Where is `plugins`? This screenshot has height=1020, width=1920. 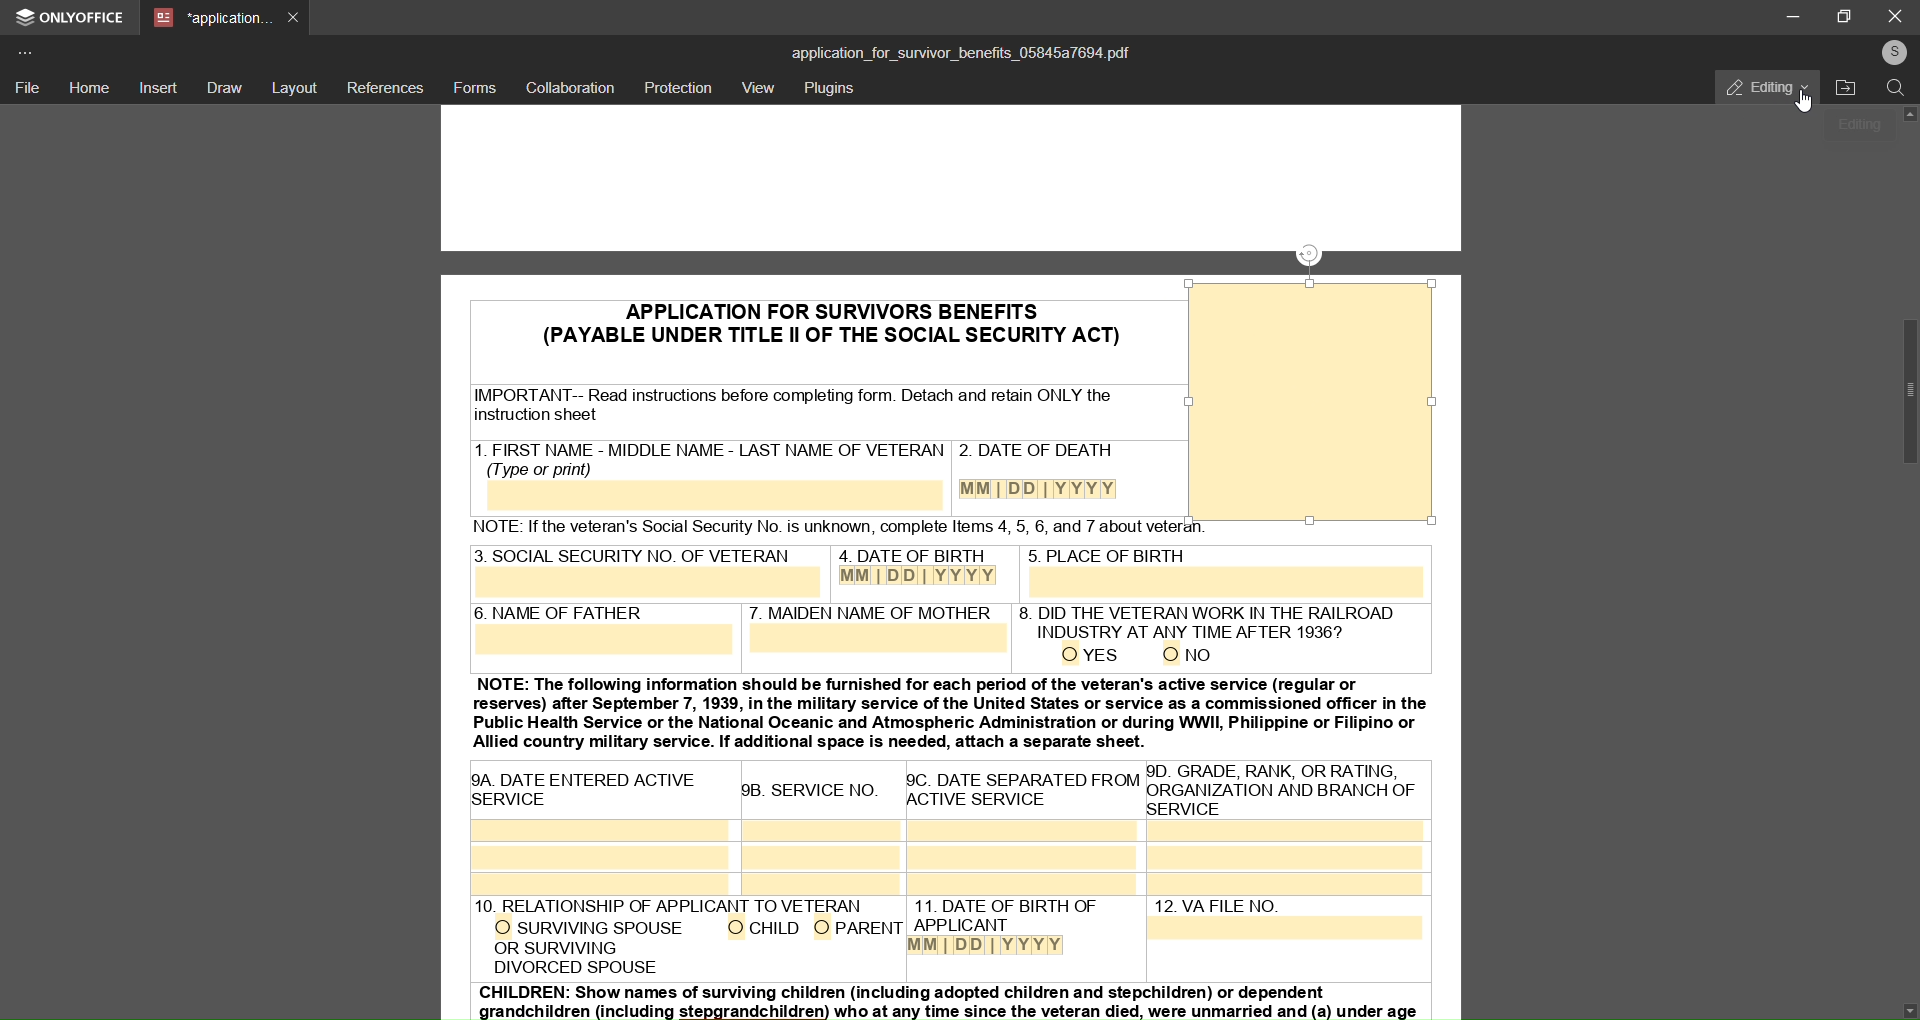
plugins is located at coordinates (832, 90).